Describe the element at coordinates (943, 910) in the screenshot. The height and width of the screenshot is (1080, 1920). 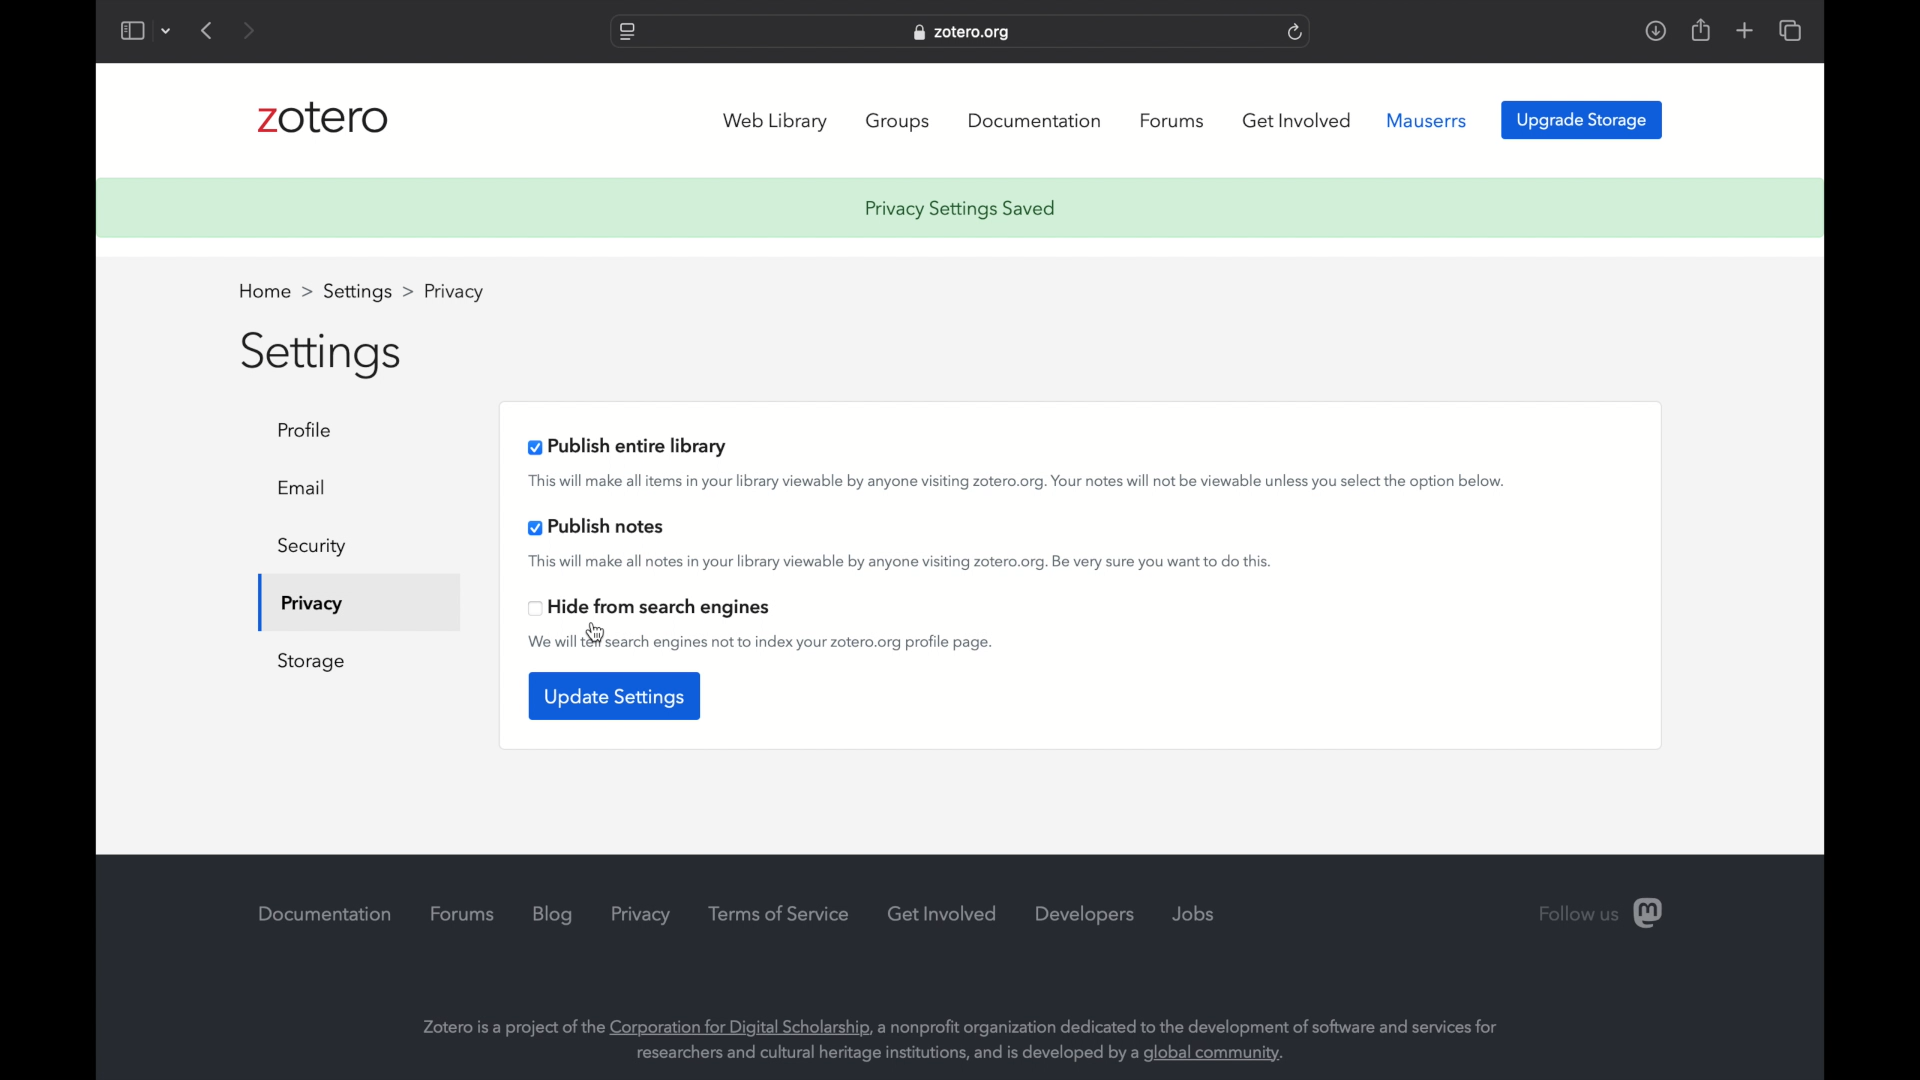
I see `get involved` at that location.